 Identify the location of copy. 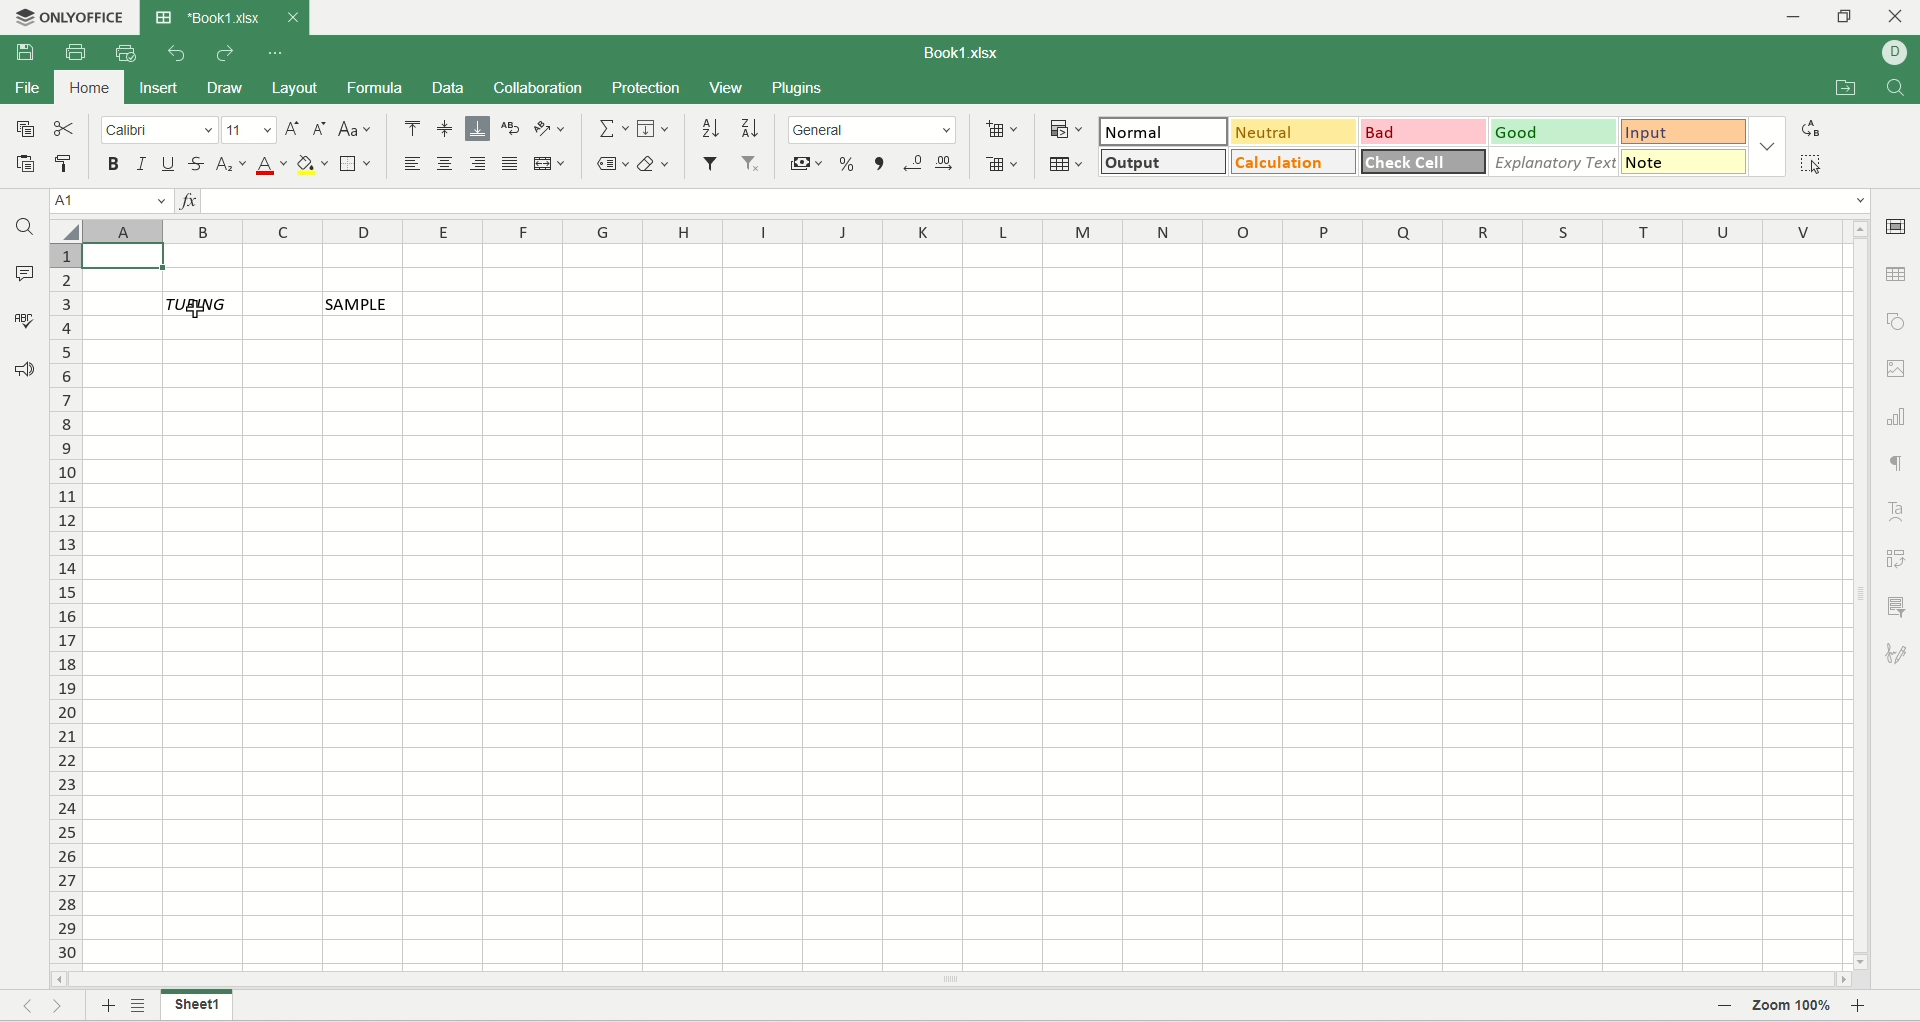
(19, 128).